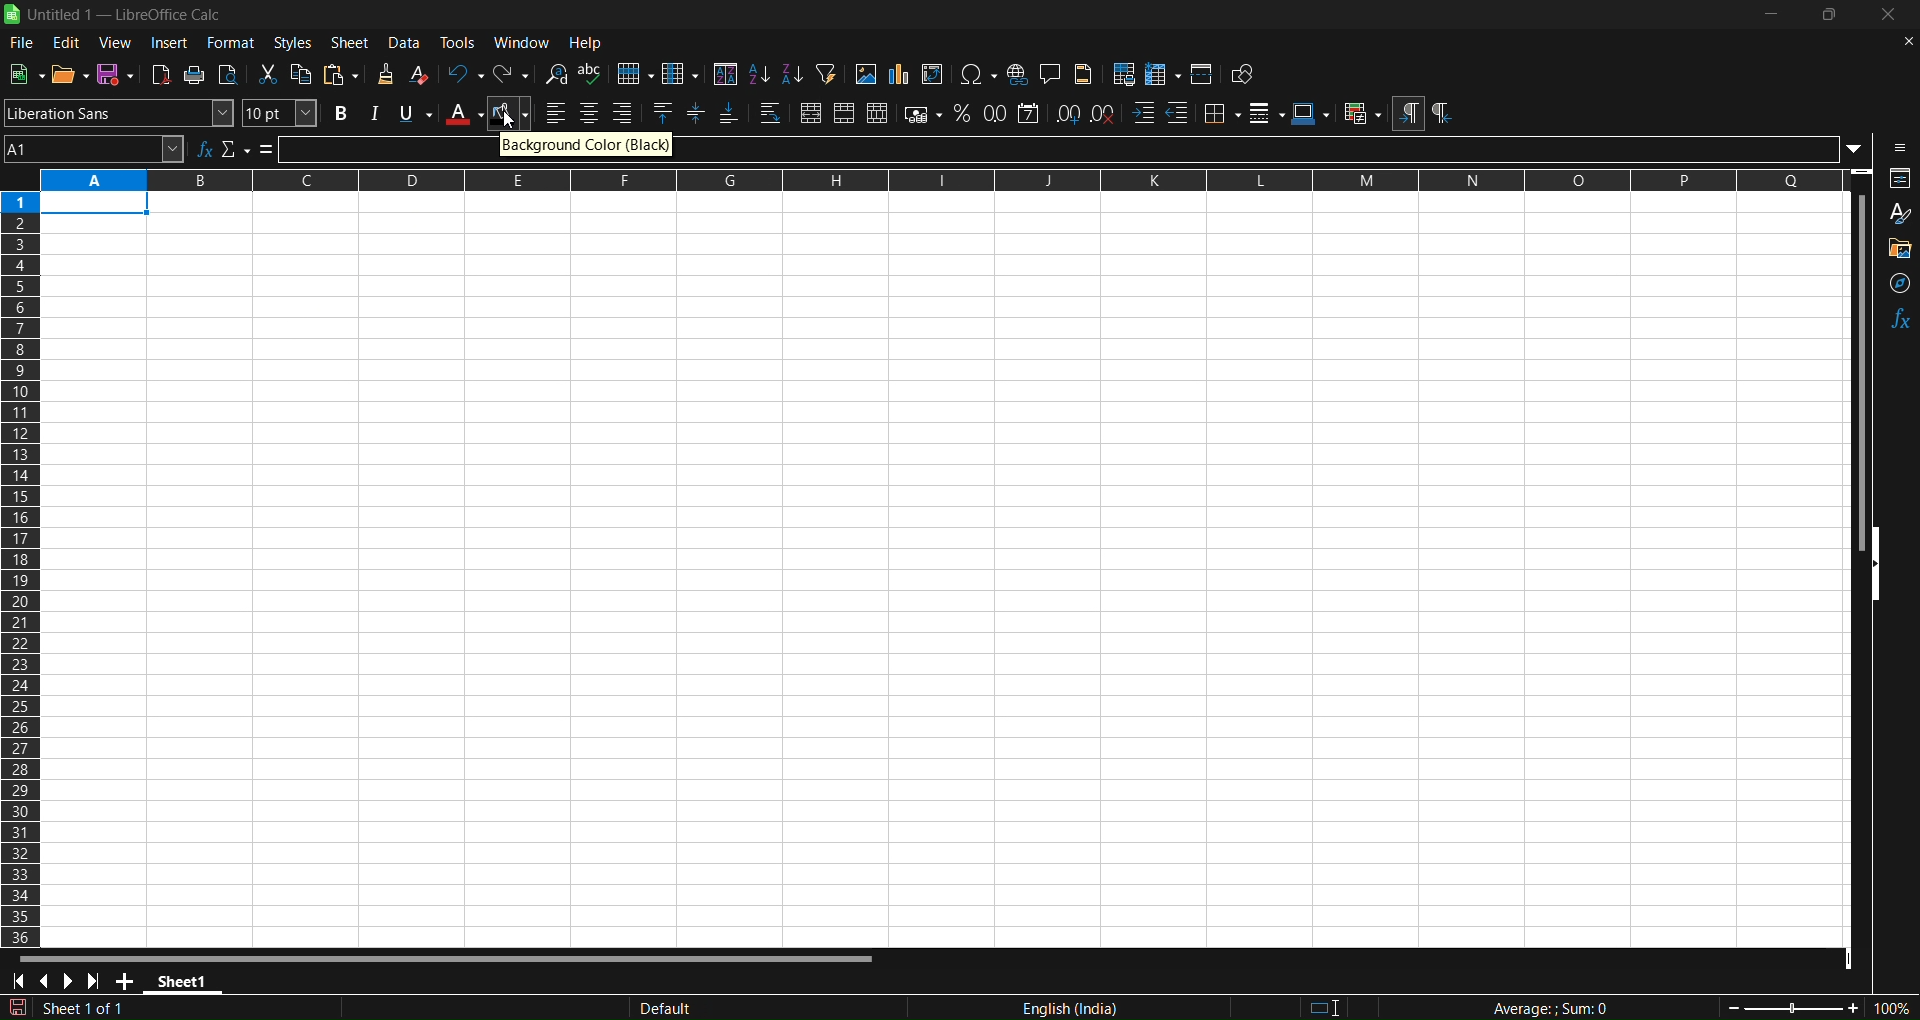 Image resolution: width=1920 pixels, height=1020 pixels. I want to click on split window, so click(1203, 75).